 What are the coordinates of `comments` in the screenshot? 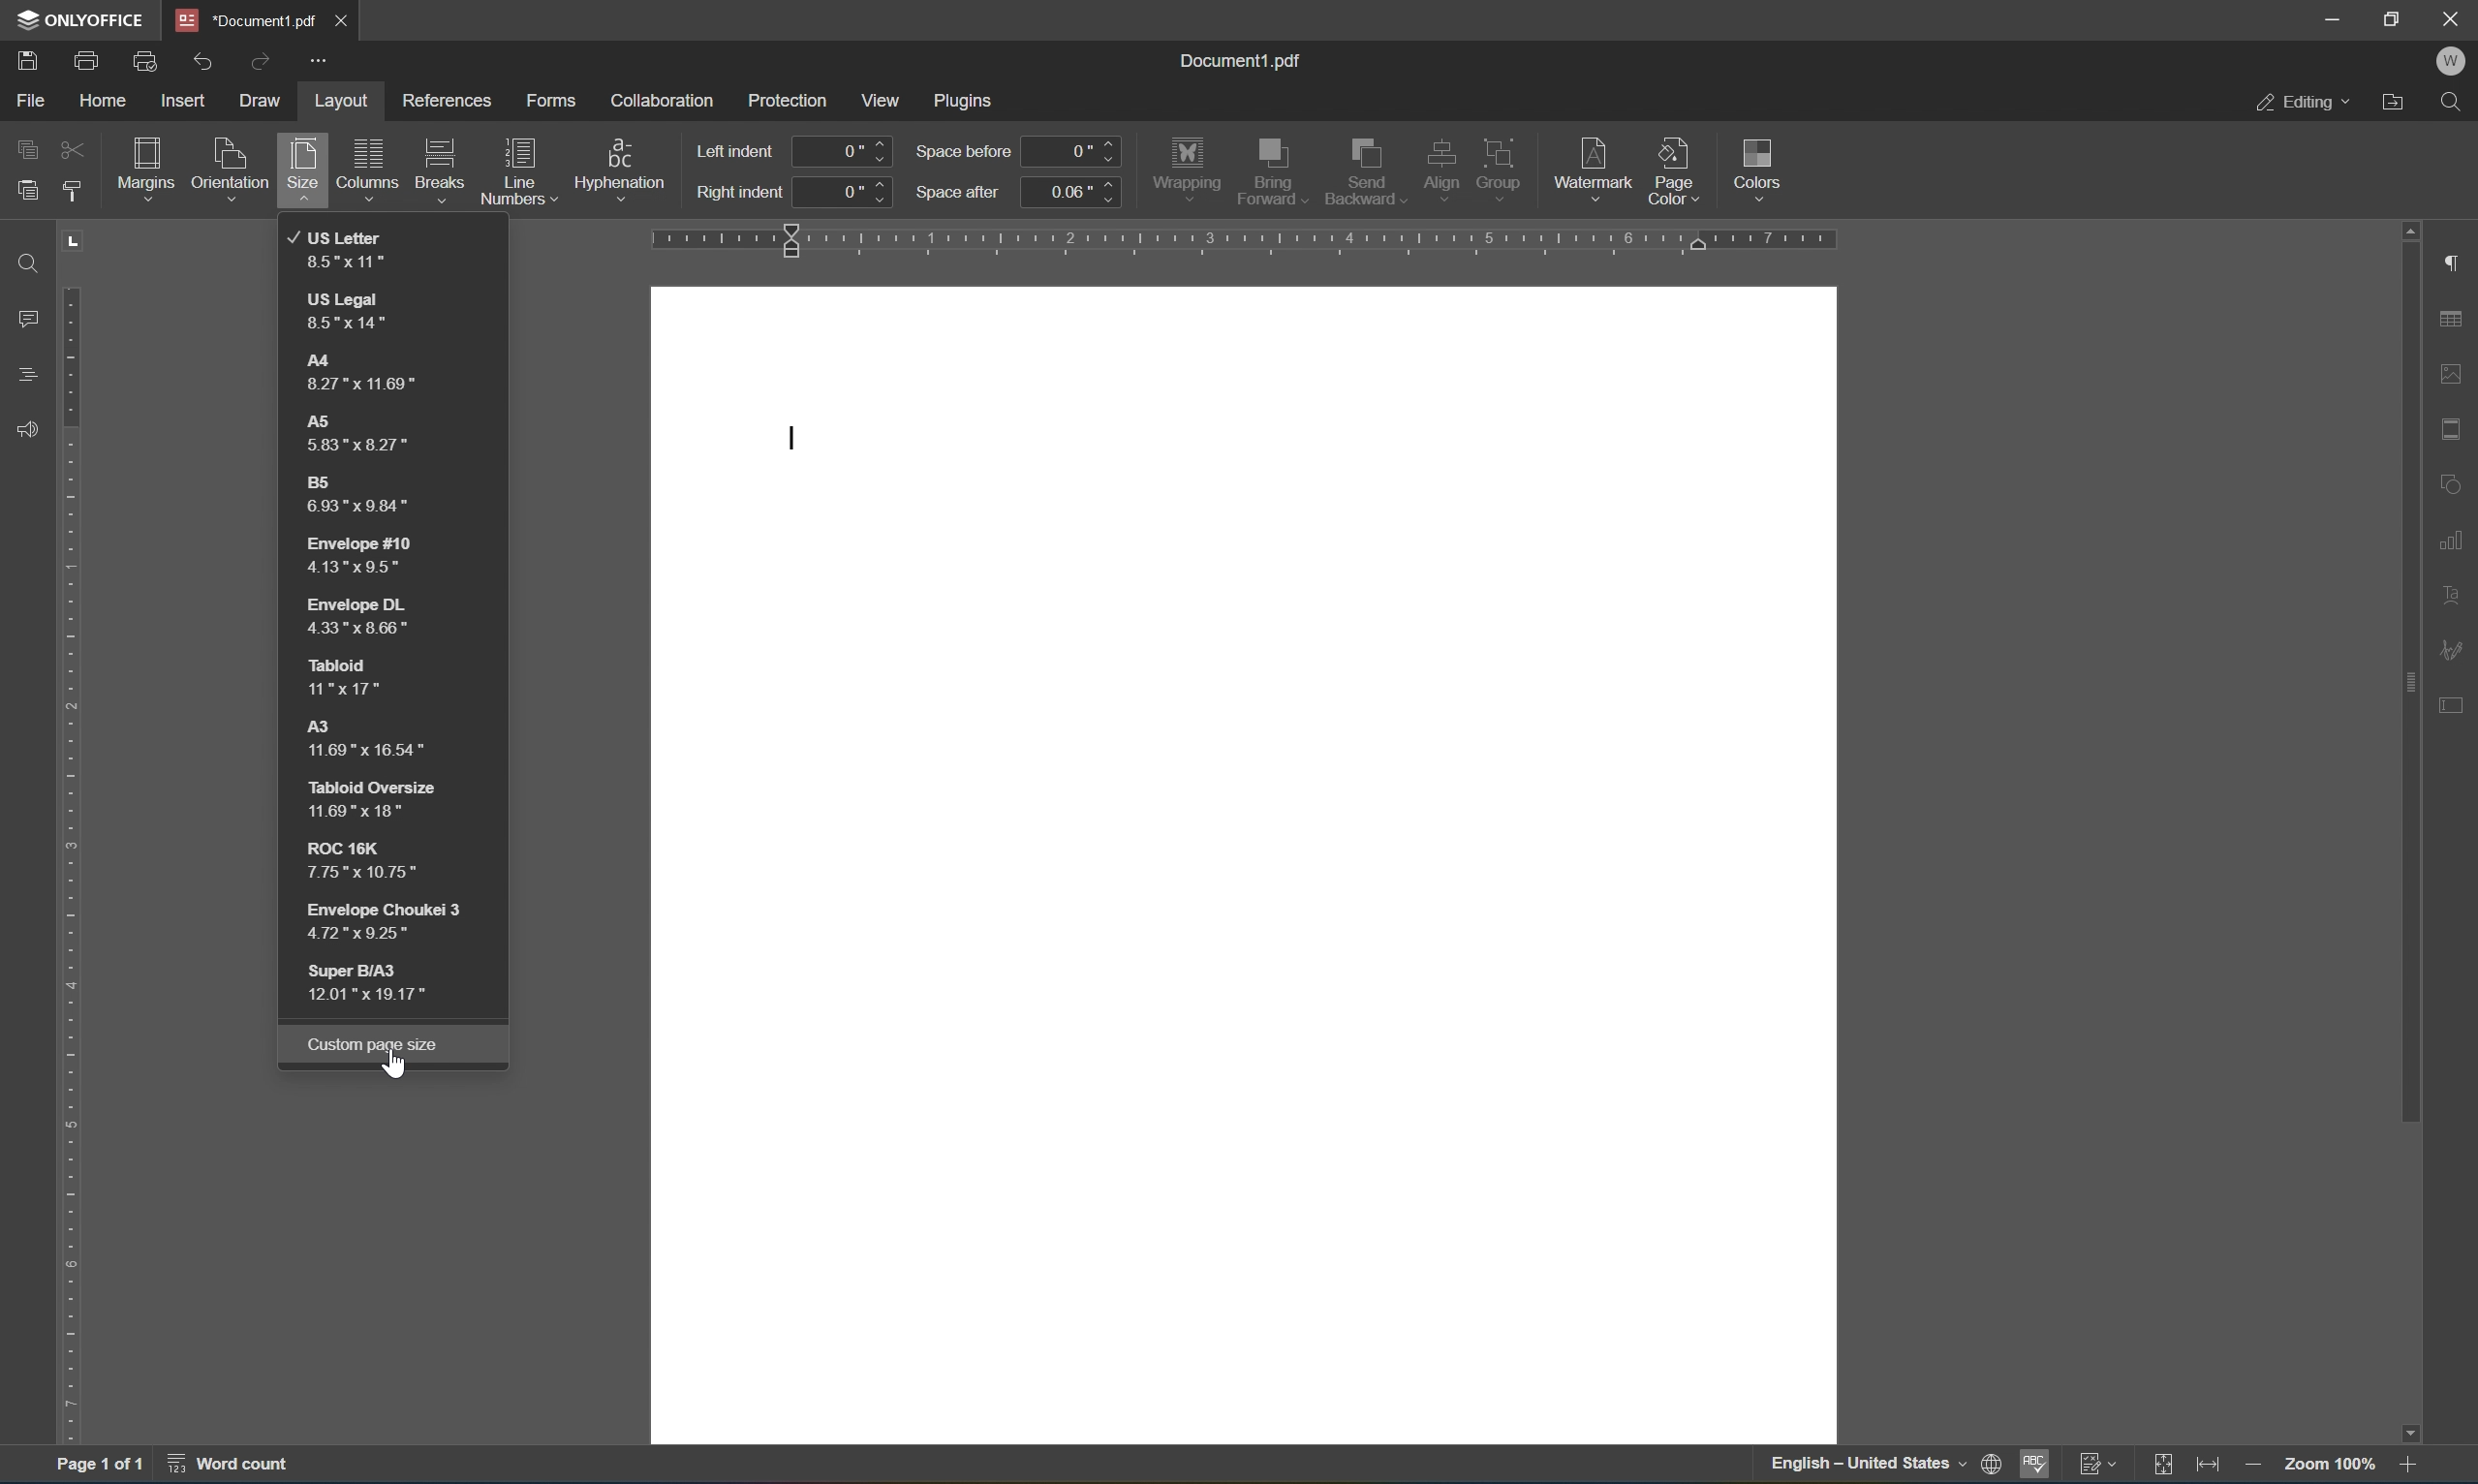 It's located at (23, 319).